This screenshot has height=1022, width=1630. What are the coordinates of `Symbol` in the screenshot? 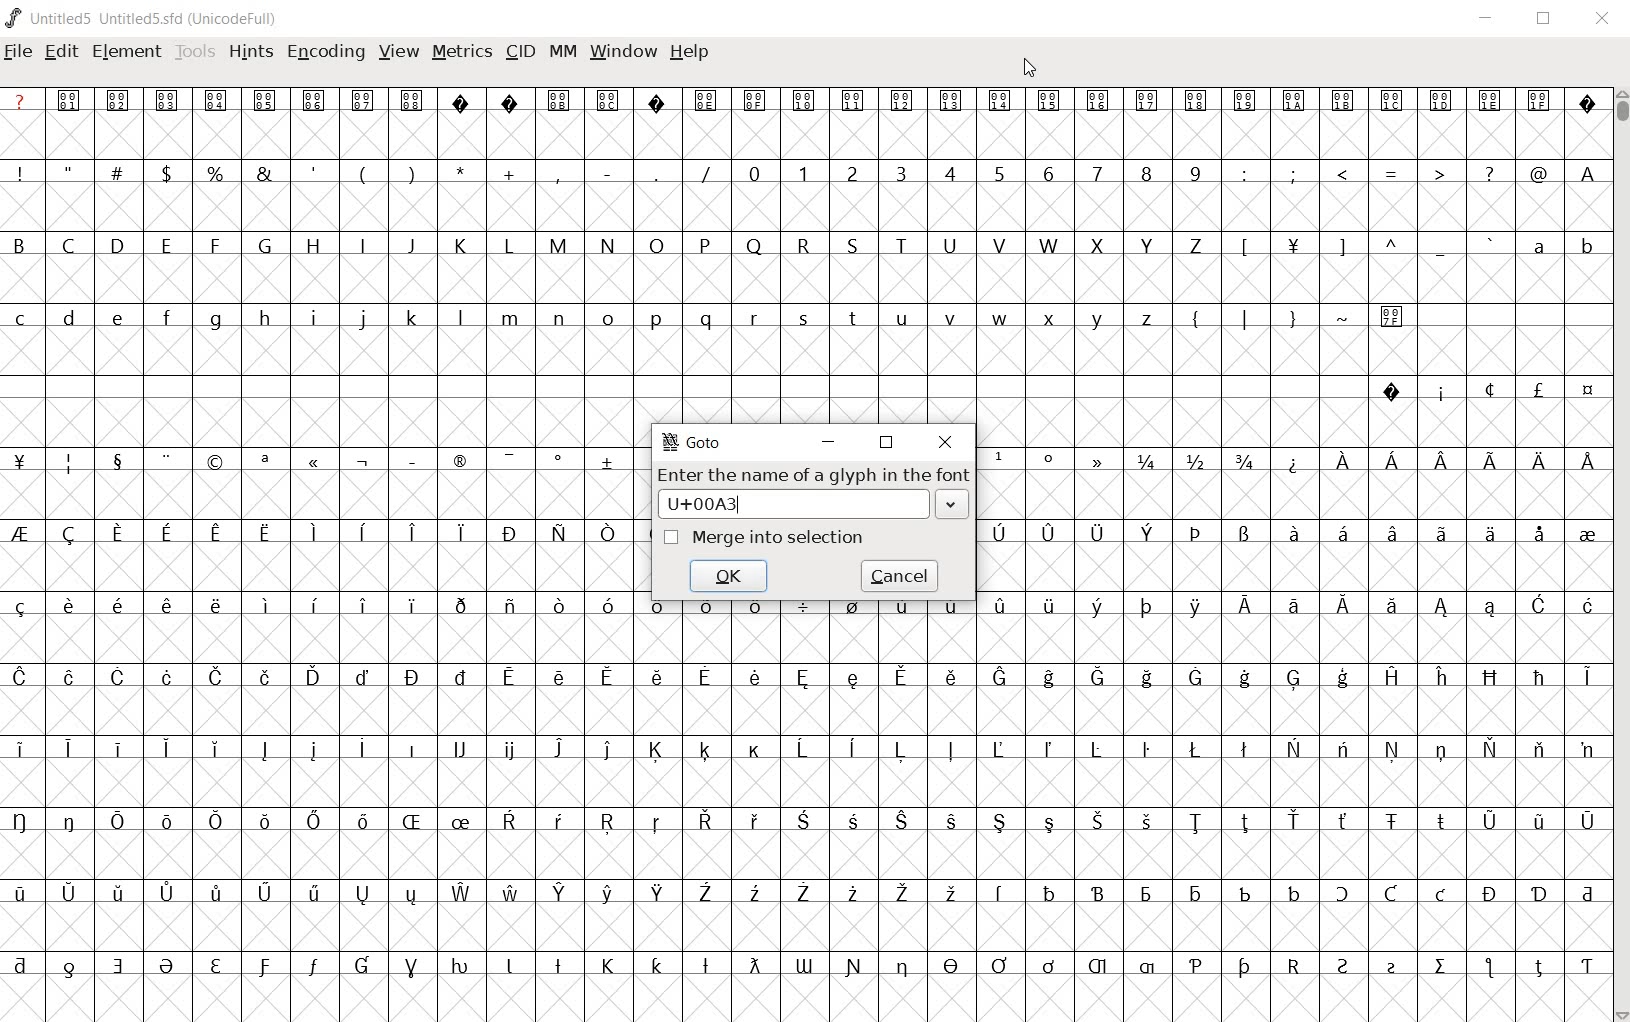 It's located at (1247, 101).